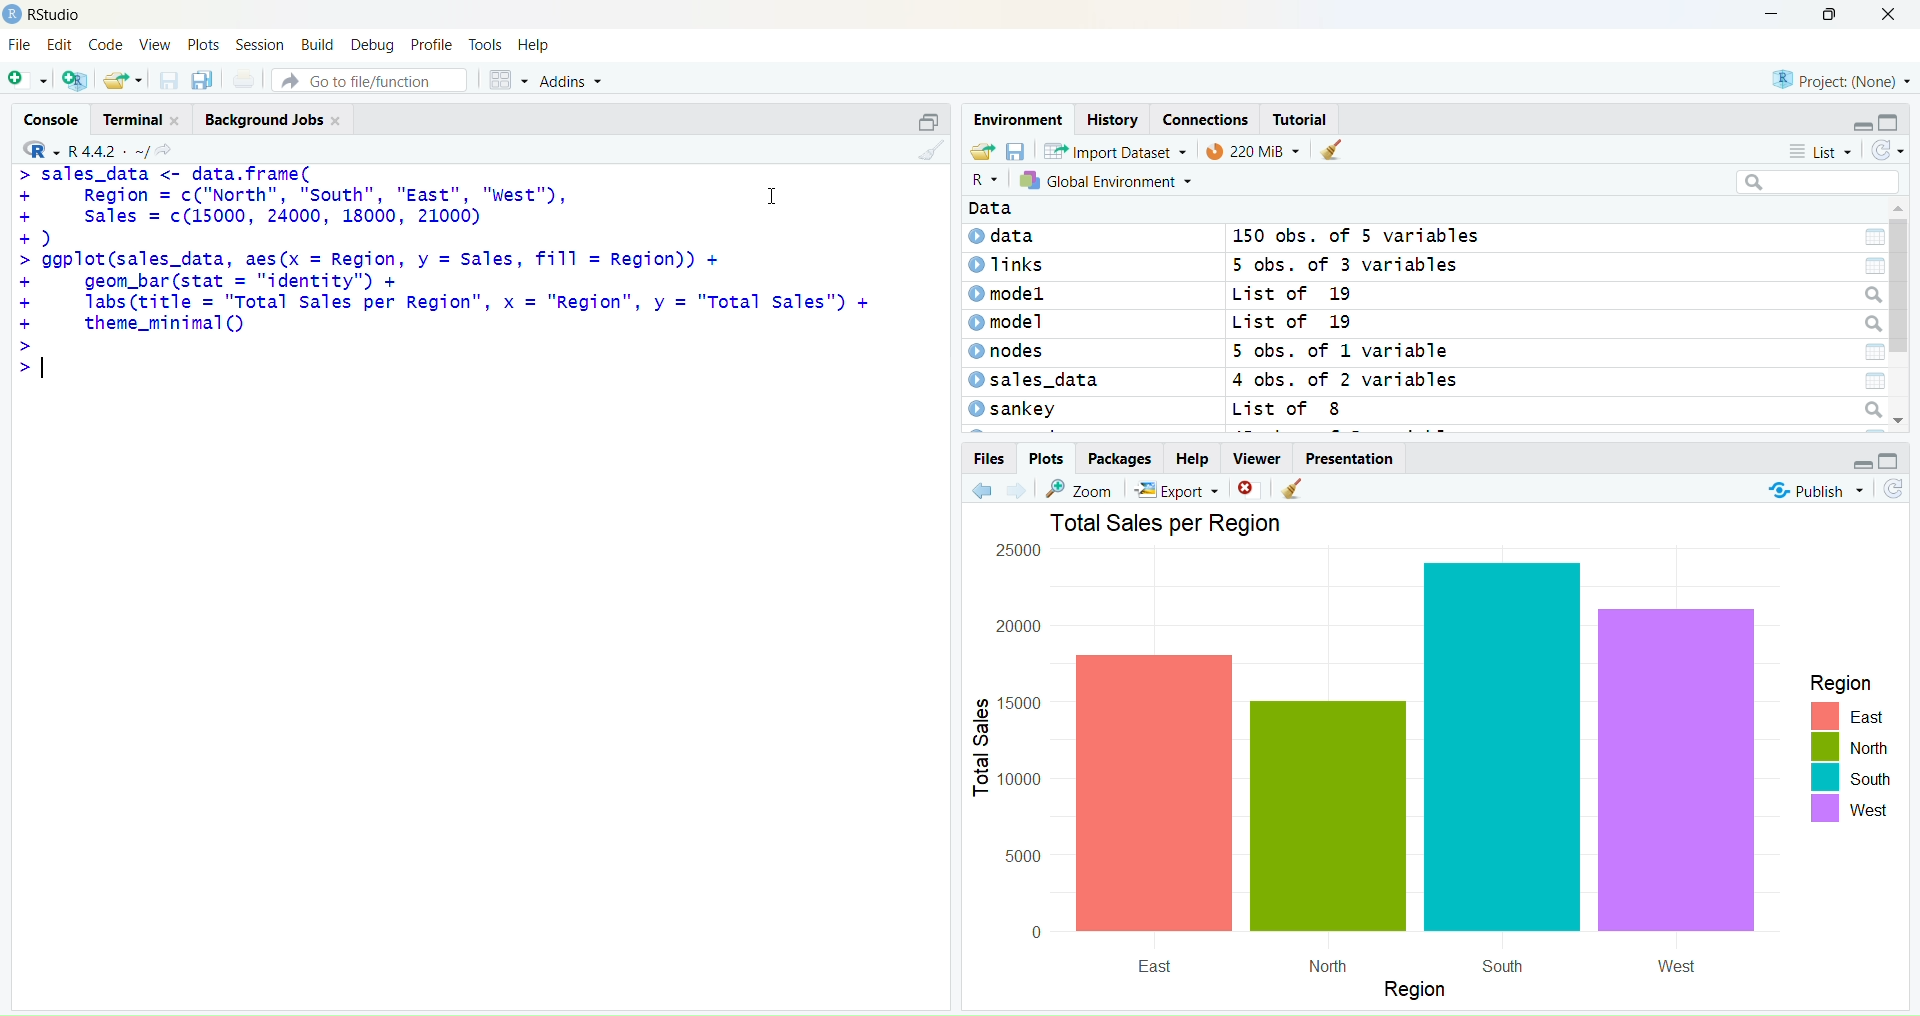  Describe the element at coordinates (122, 81) in the screenshot. I see `save and export` at that location.